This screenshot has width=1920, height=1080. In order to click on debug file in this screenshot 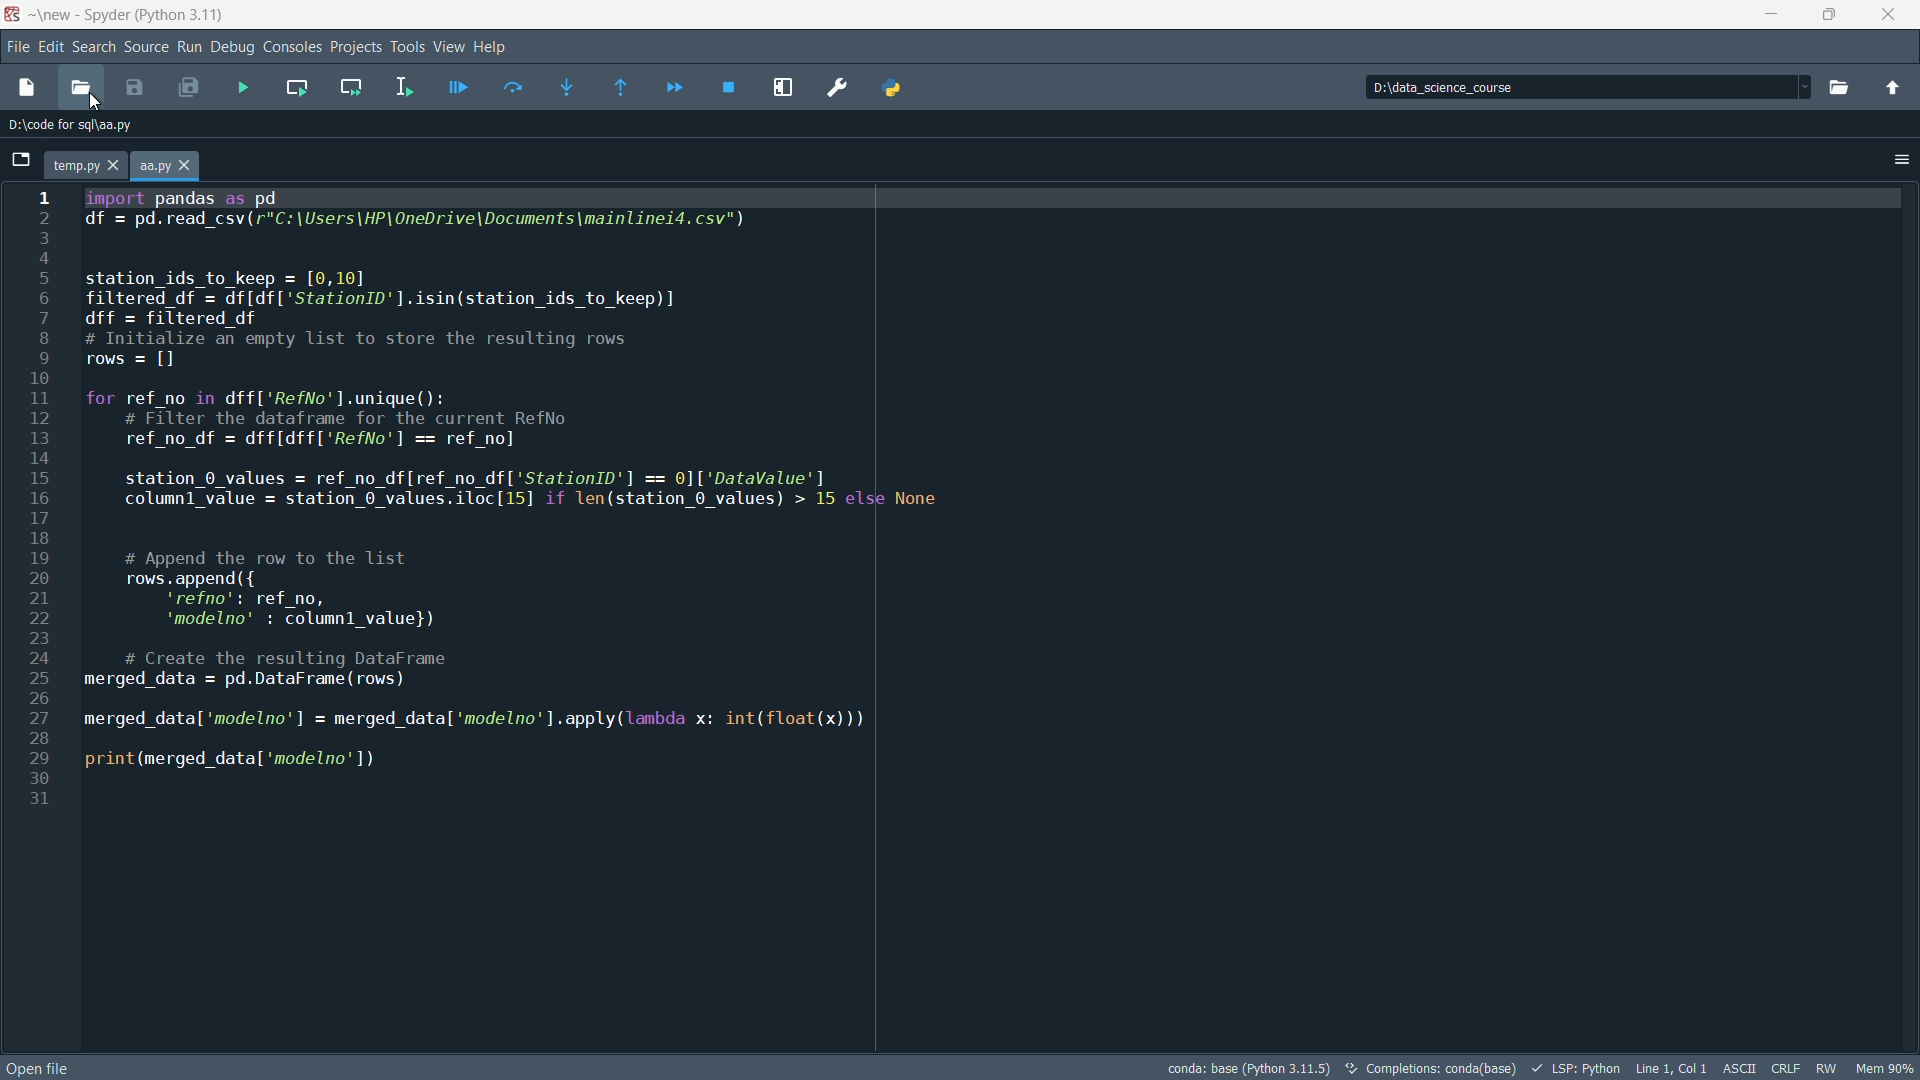, I will do `click(455, 86)`.